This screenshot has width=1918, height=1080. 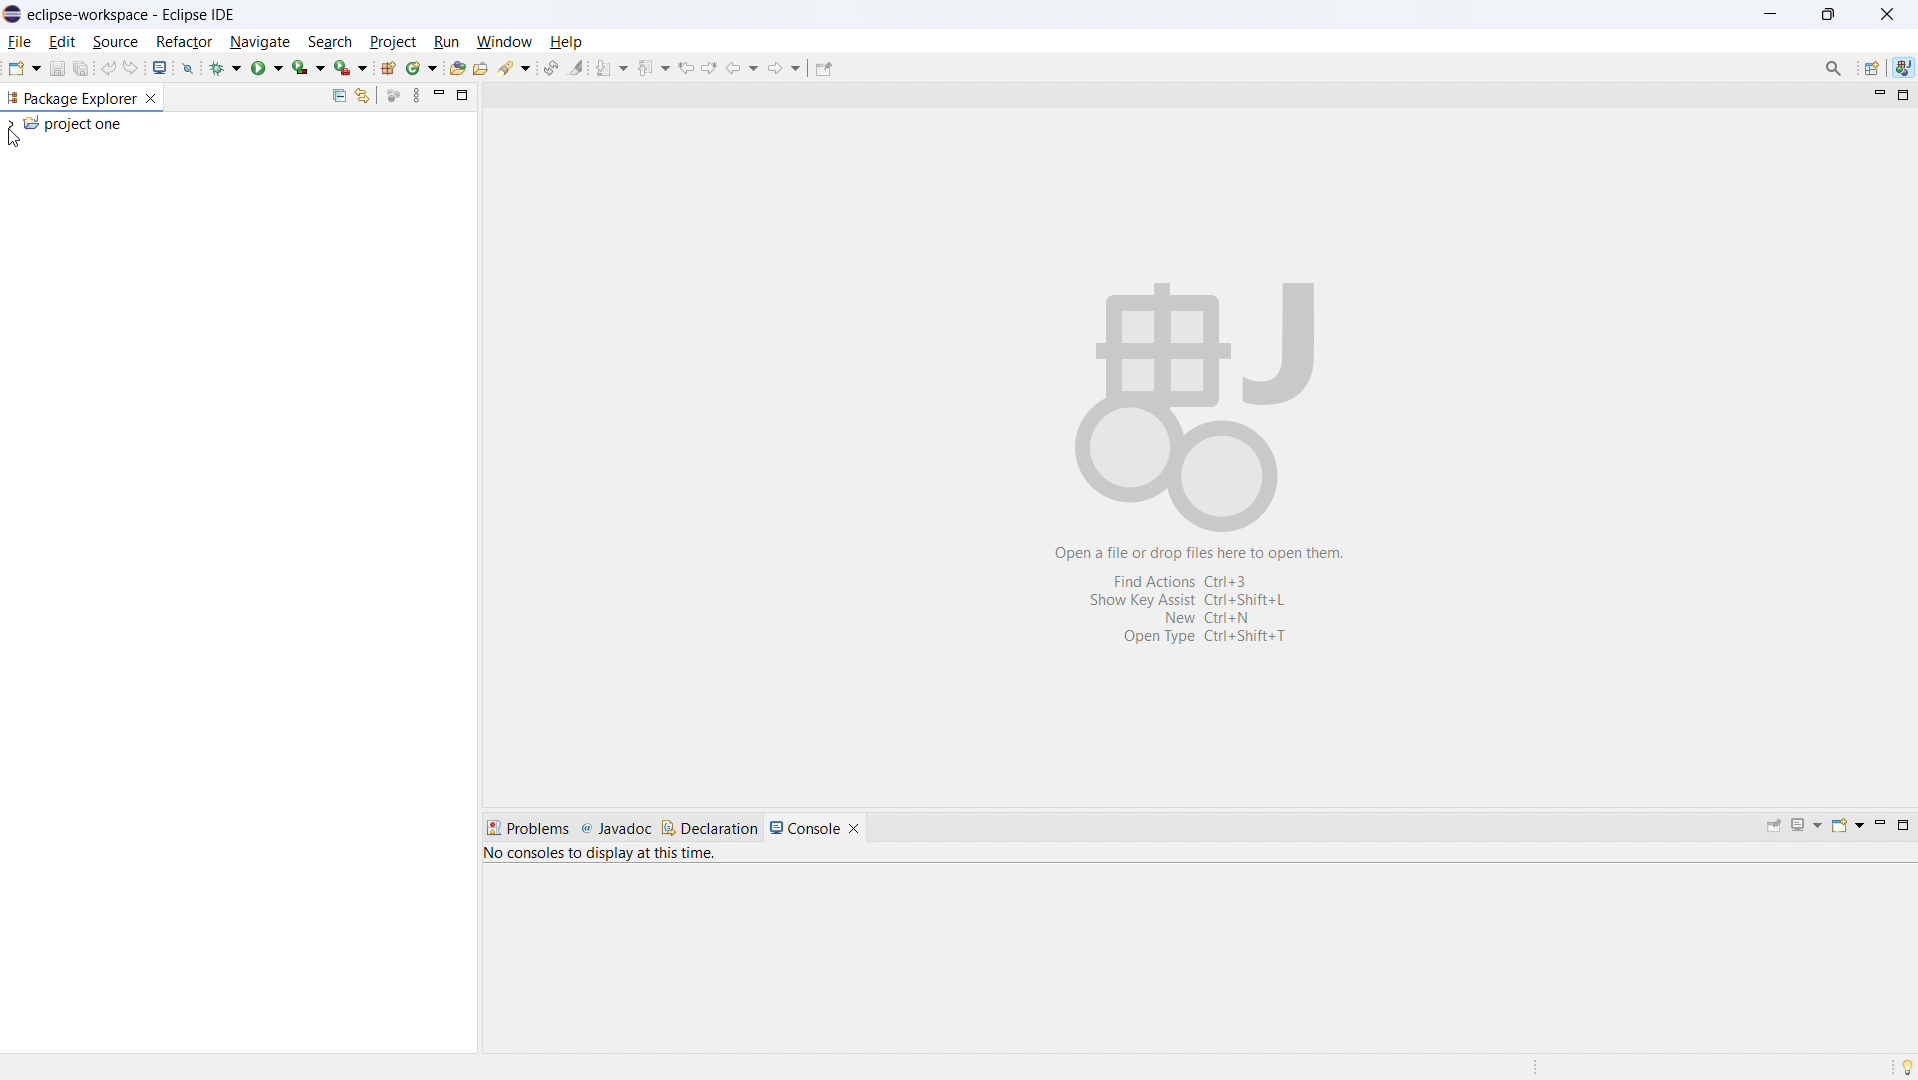 I want to click on coverage, so click(x=308, y=68).